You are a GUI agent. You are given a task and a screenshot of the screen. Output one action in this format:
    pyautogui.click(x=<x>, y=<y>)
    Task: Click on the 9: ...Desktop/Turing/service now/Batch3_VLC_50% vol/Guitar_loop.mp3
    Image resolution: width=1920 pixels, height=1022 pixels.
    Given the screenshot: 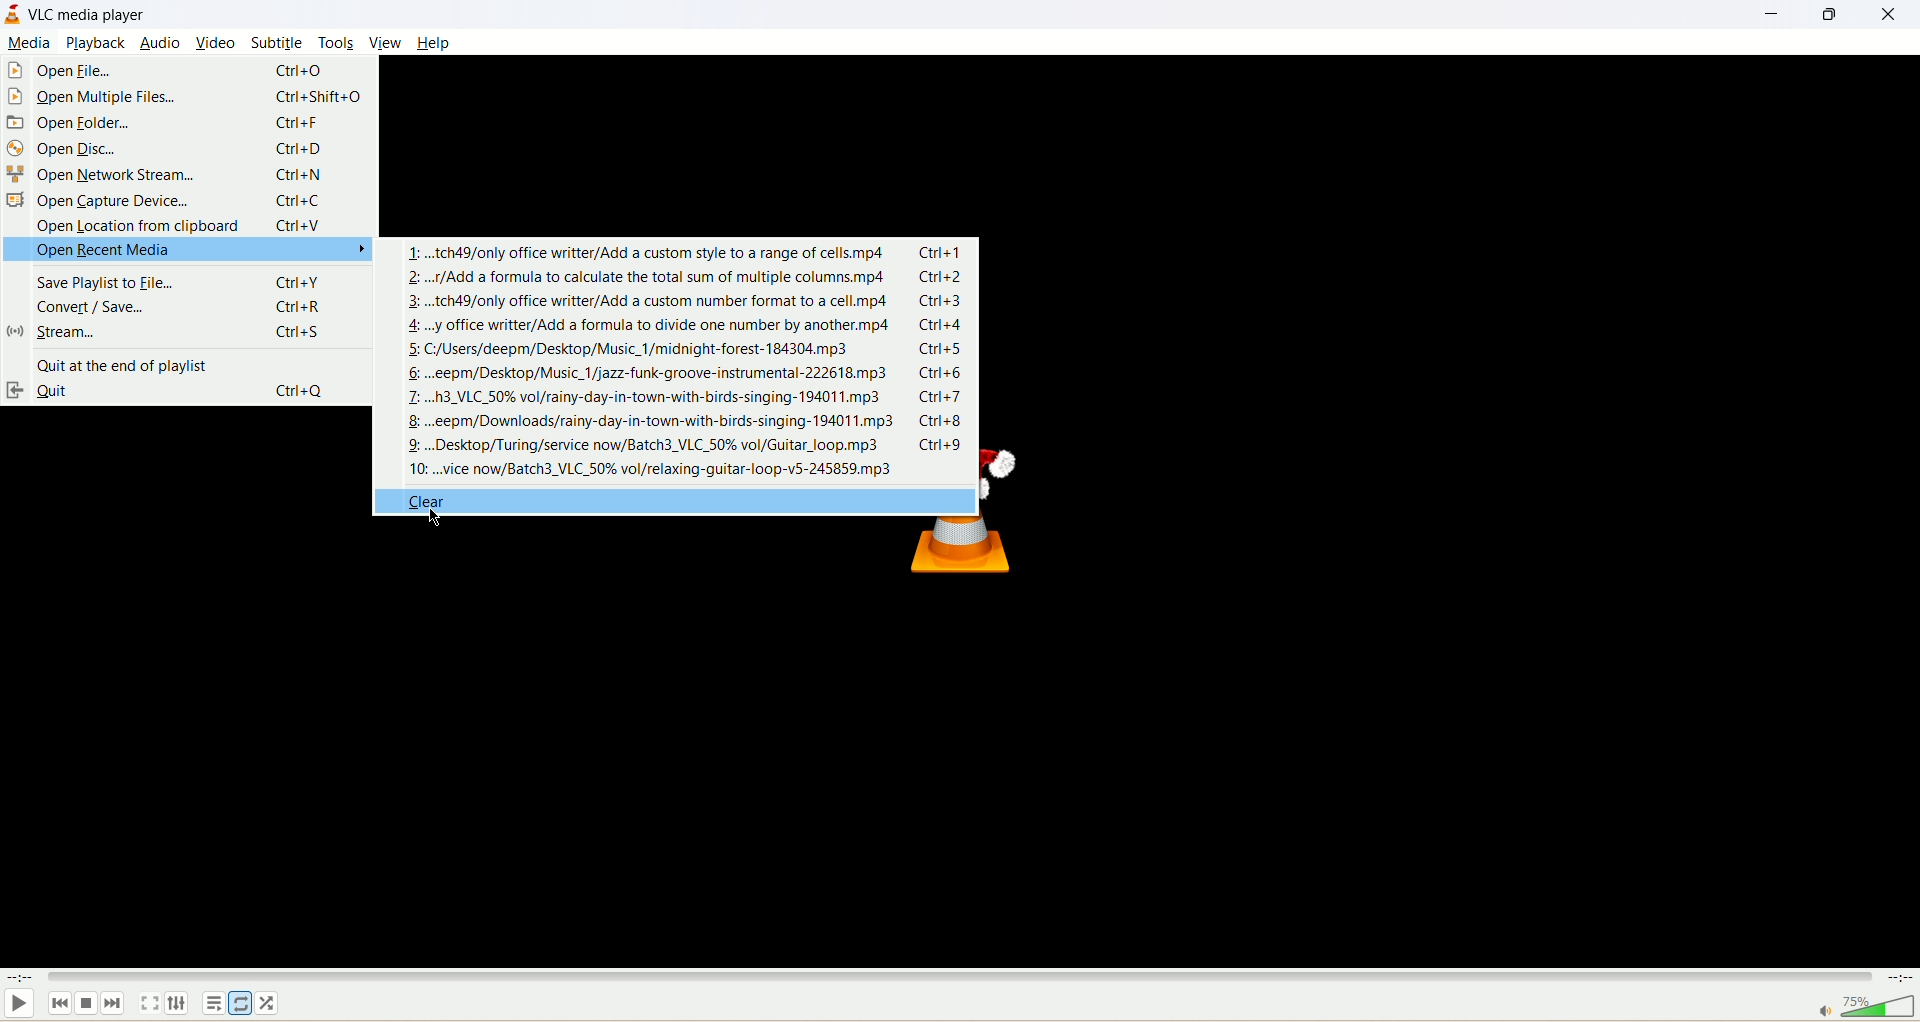 What is the action you would take?
    pyautogui.click(x=650, y=446)
    